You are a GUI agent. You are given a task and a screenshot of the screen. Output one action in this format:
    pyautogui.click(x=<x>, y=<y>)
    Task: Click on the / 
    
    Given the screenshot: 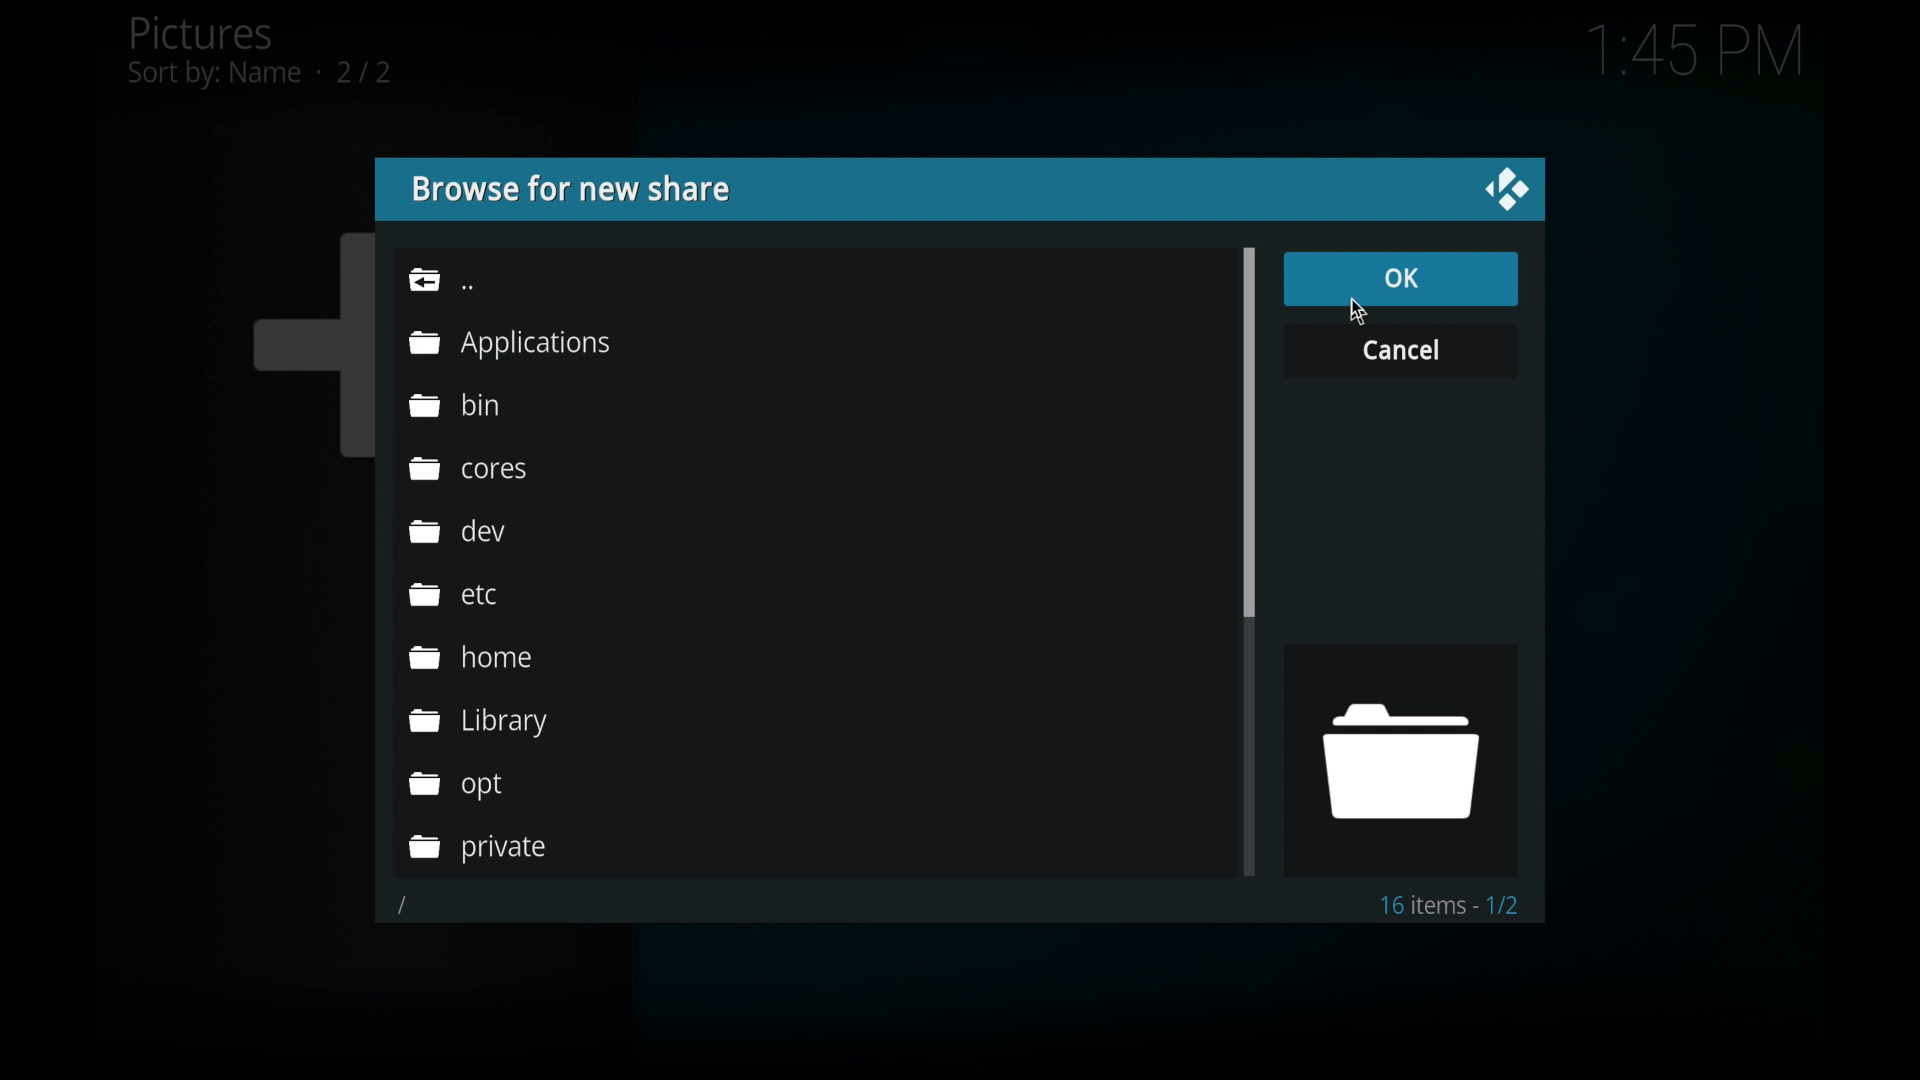 What is the action you would take?
    pyautogui.click(x=403, y=906)
    